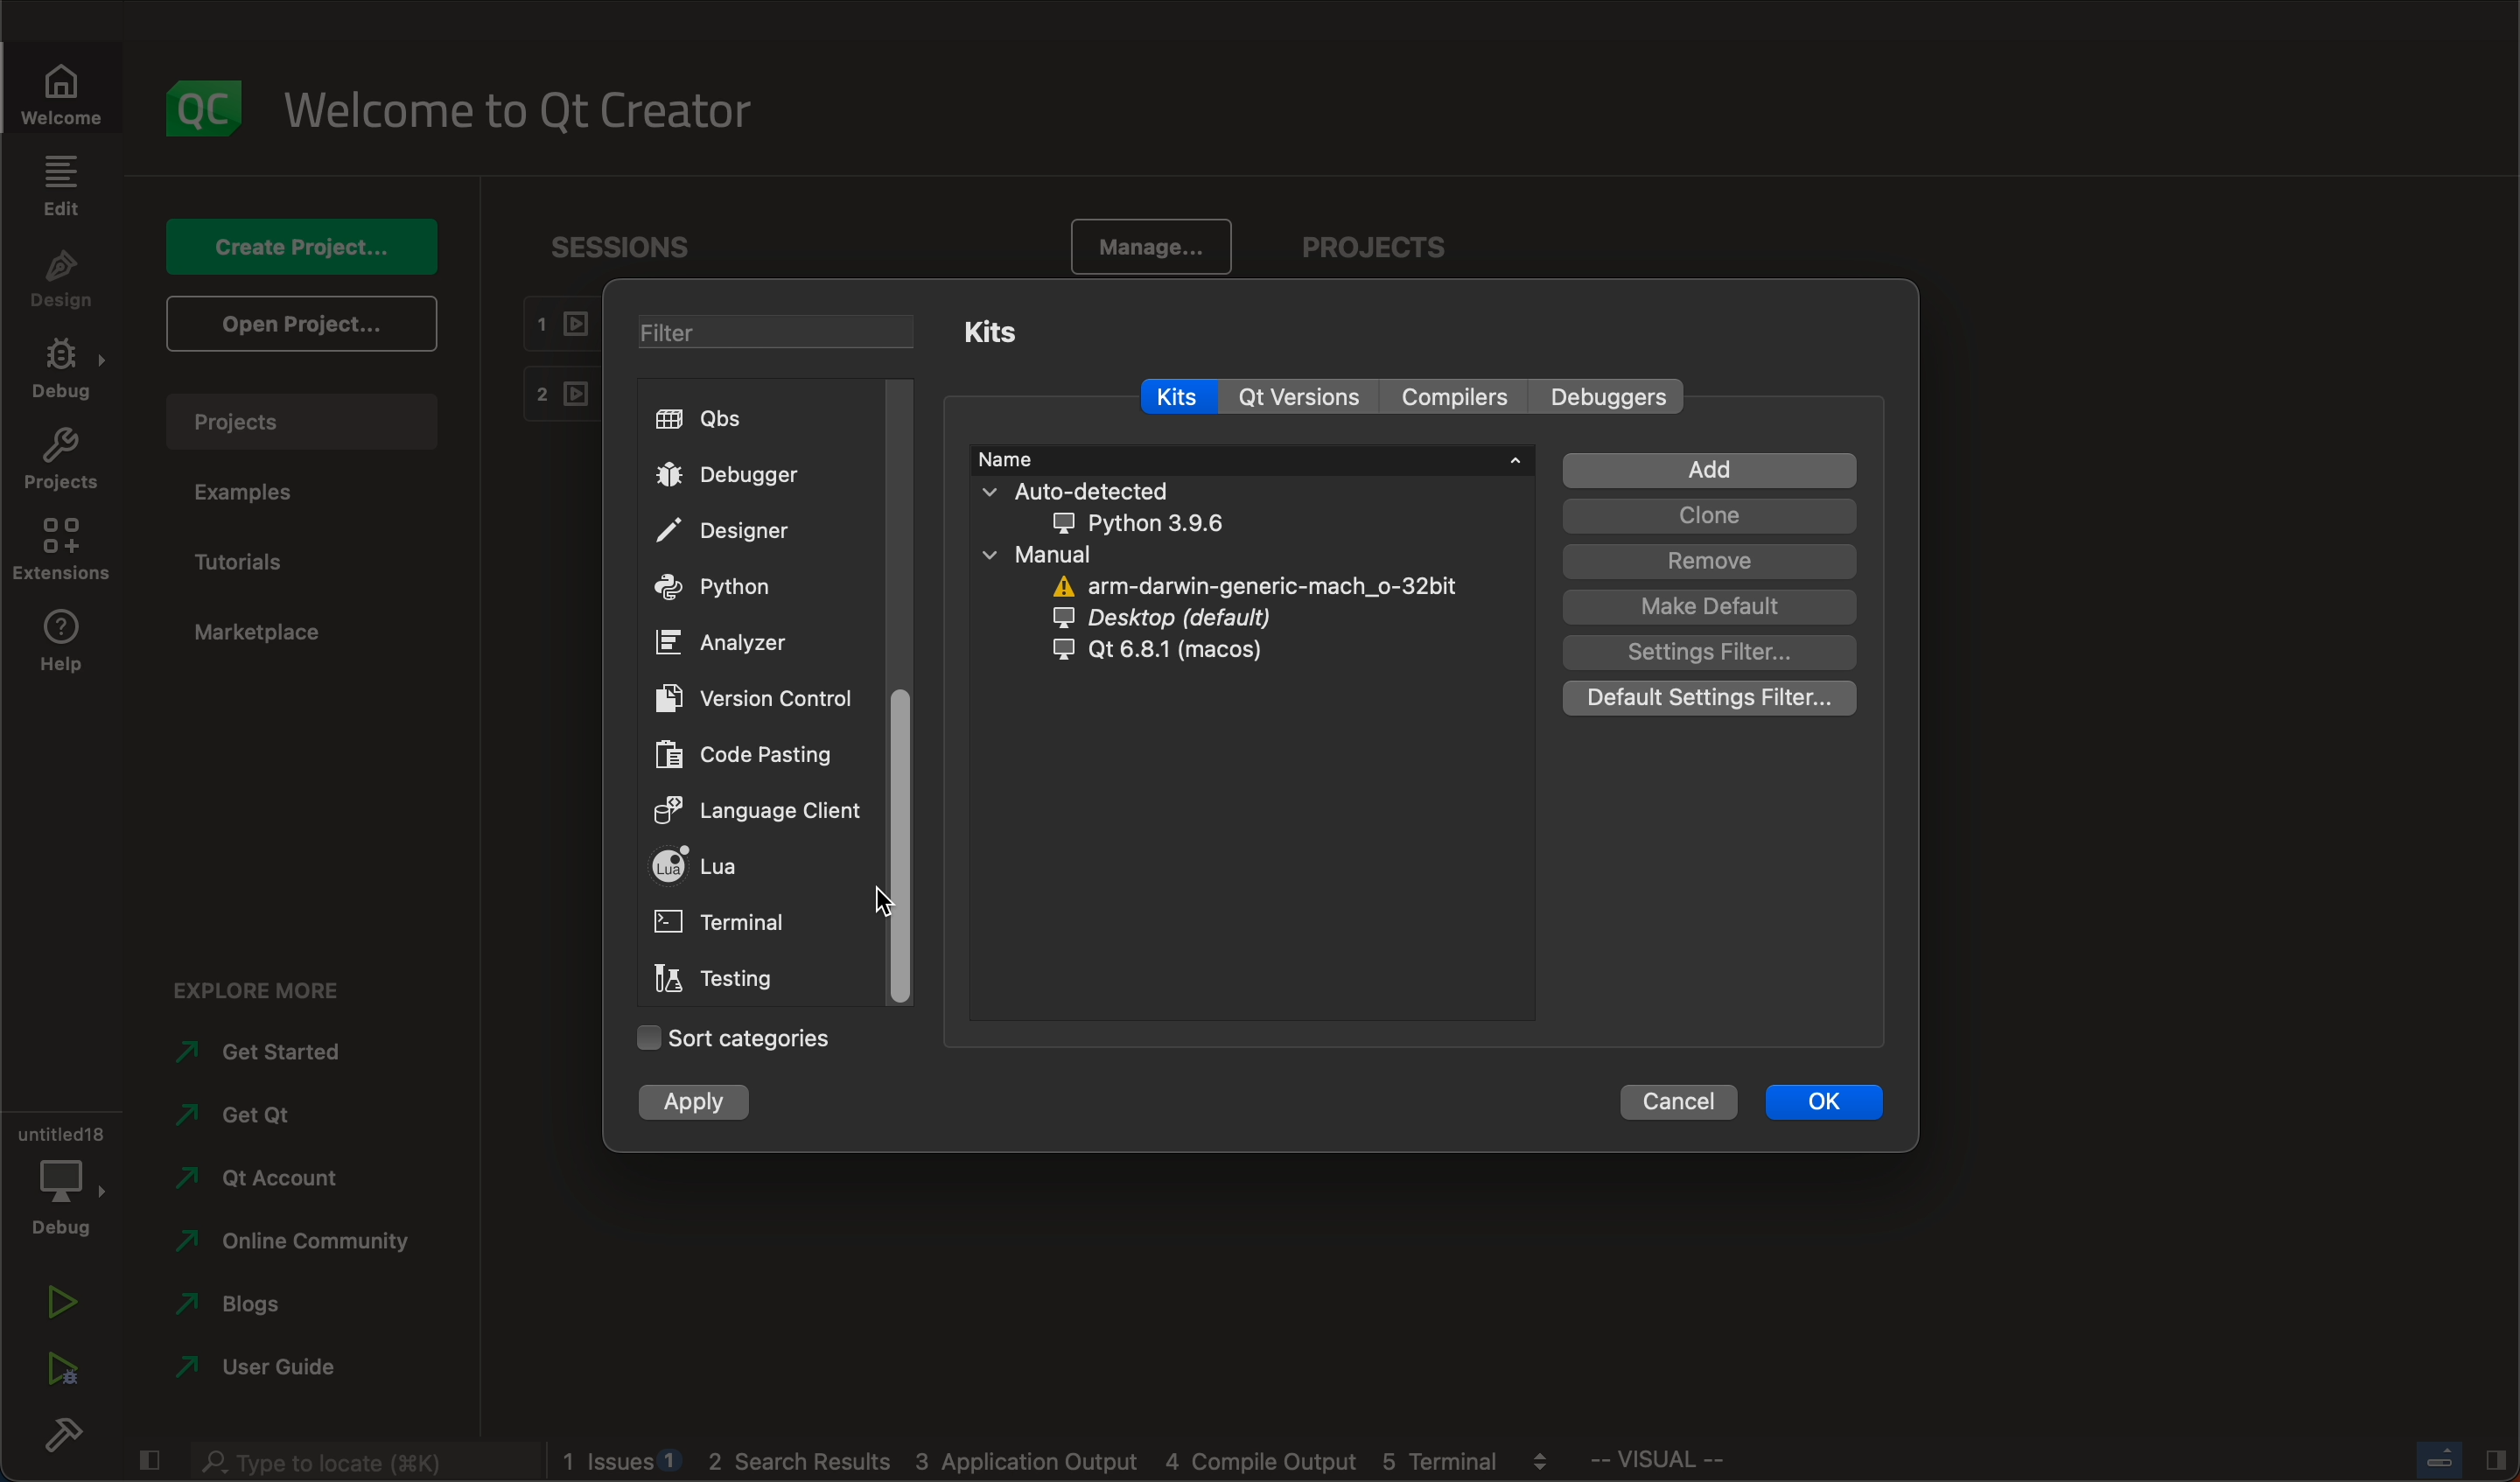 The height and width of the screenshot is (1482, 2520). What do you see at coordinates (53, 1306) in the screenshot?
I see `run` at bounding box center [53, 1306].